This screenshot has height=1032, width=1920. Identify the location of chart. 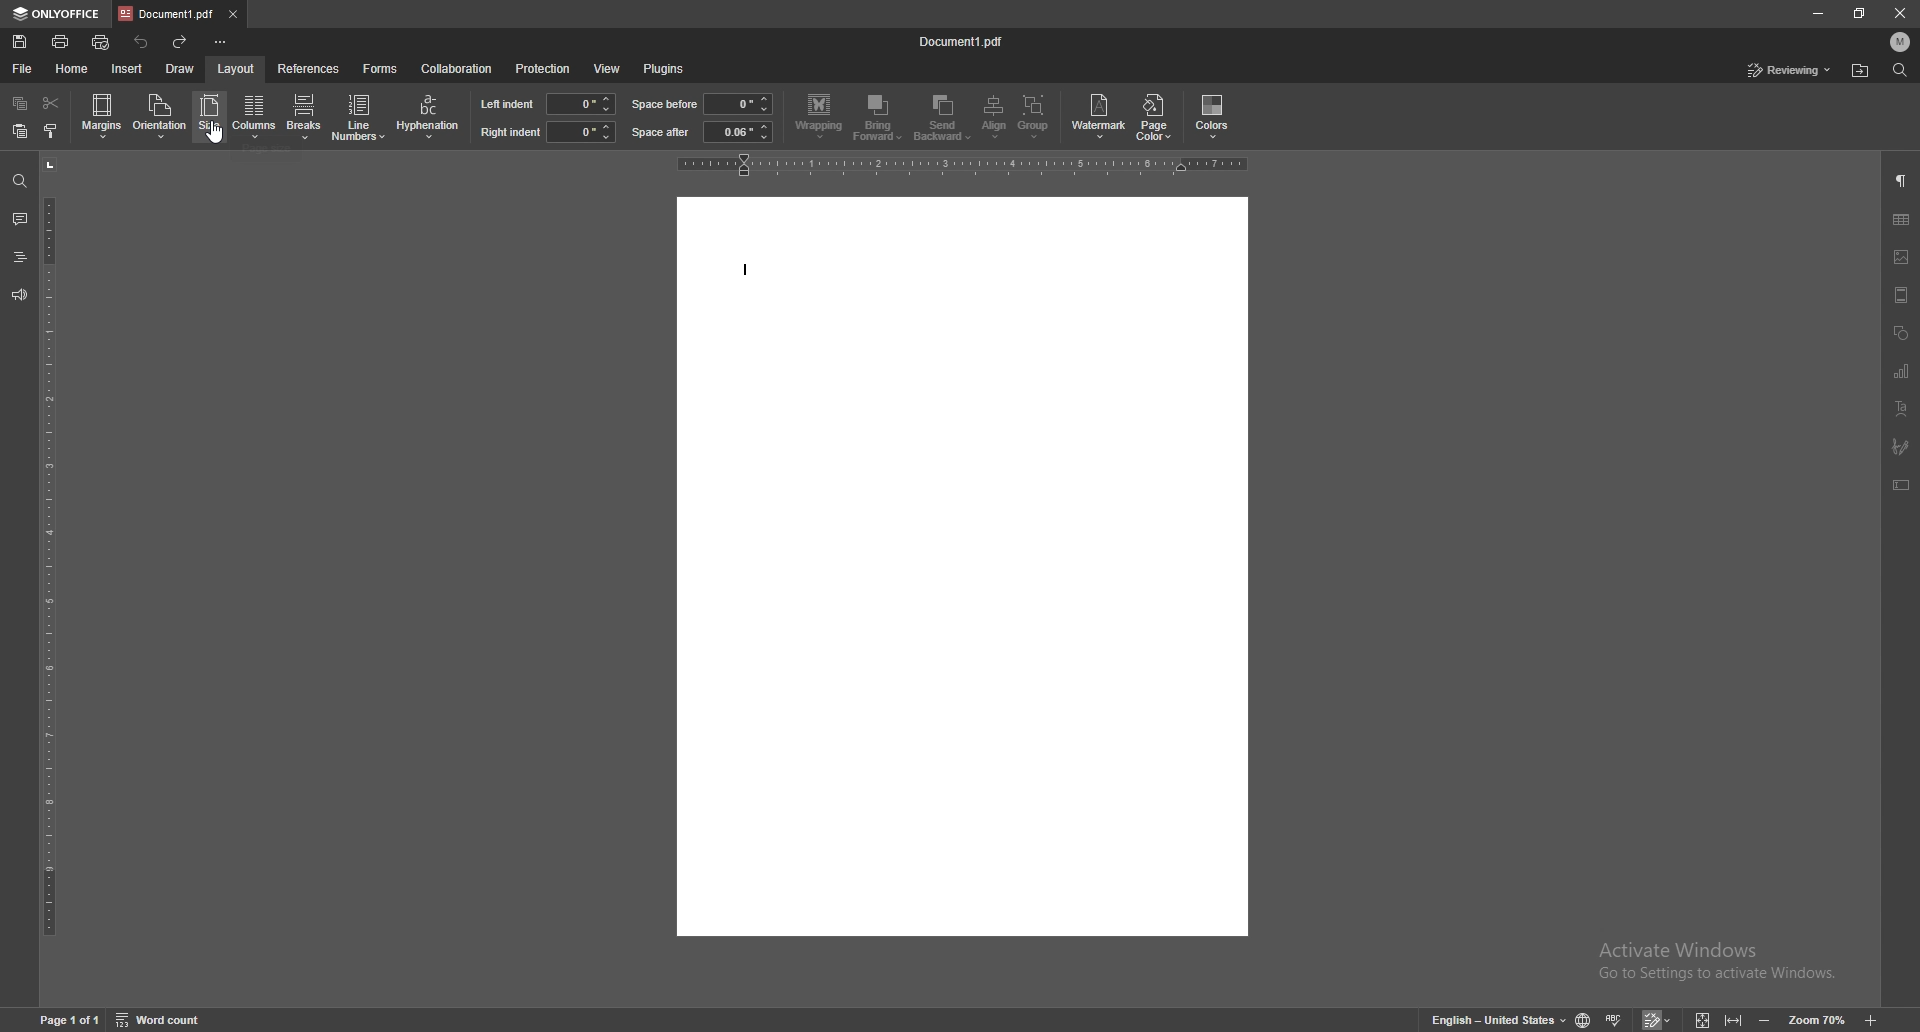
(1904, 371).